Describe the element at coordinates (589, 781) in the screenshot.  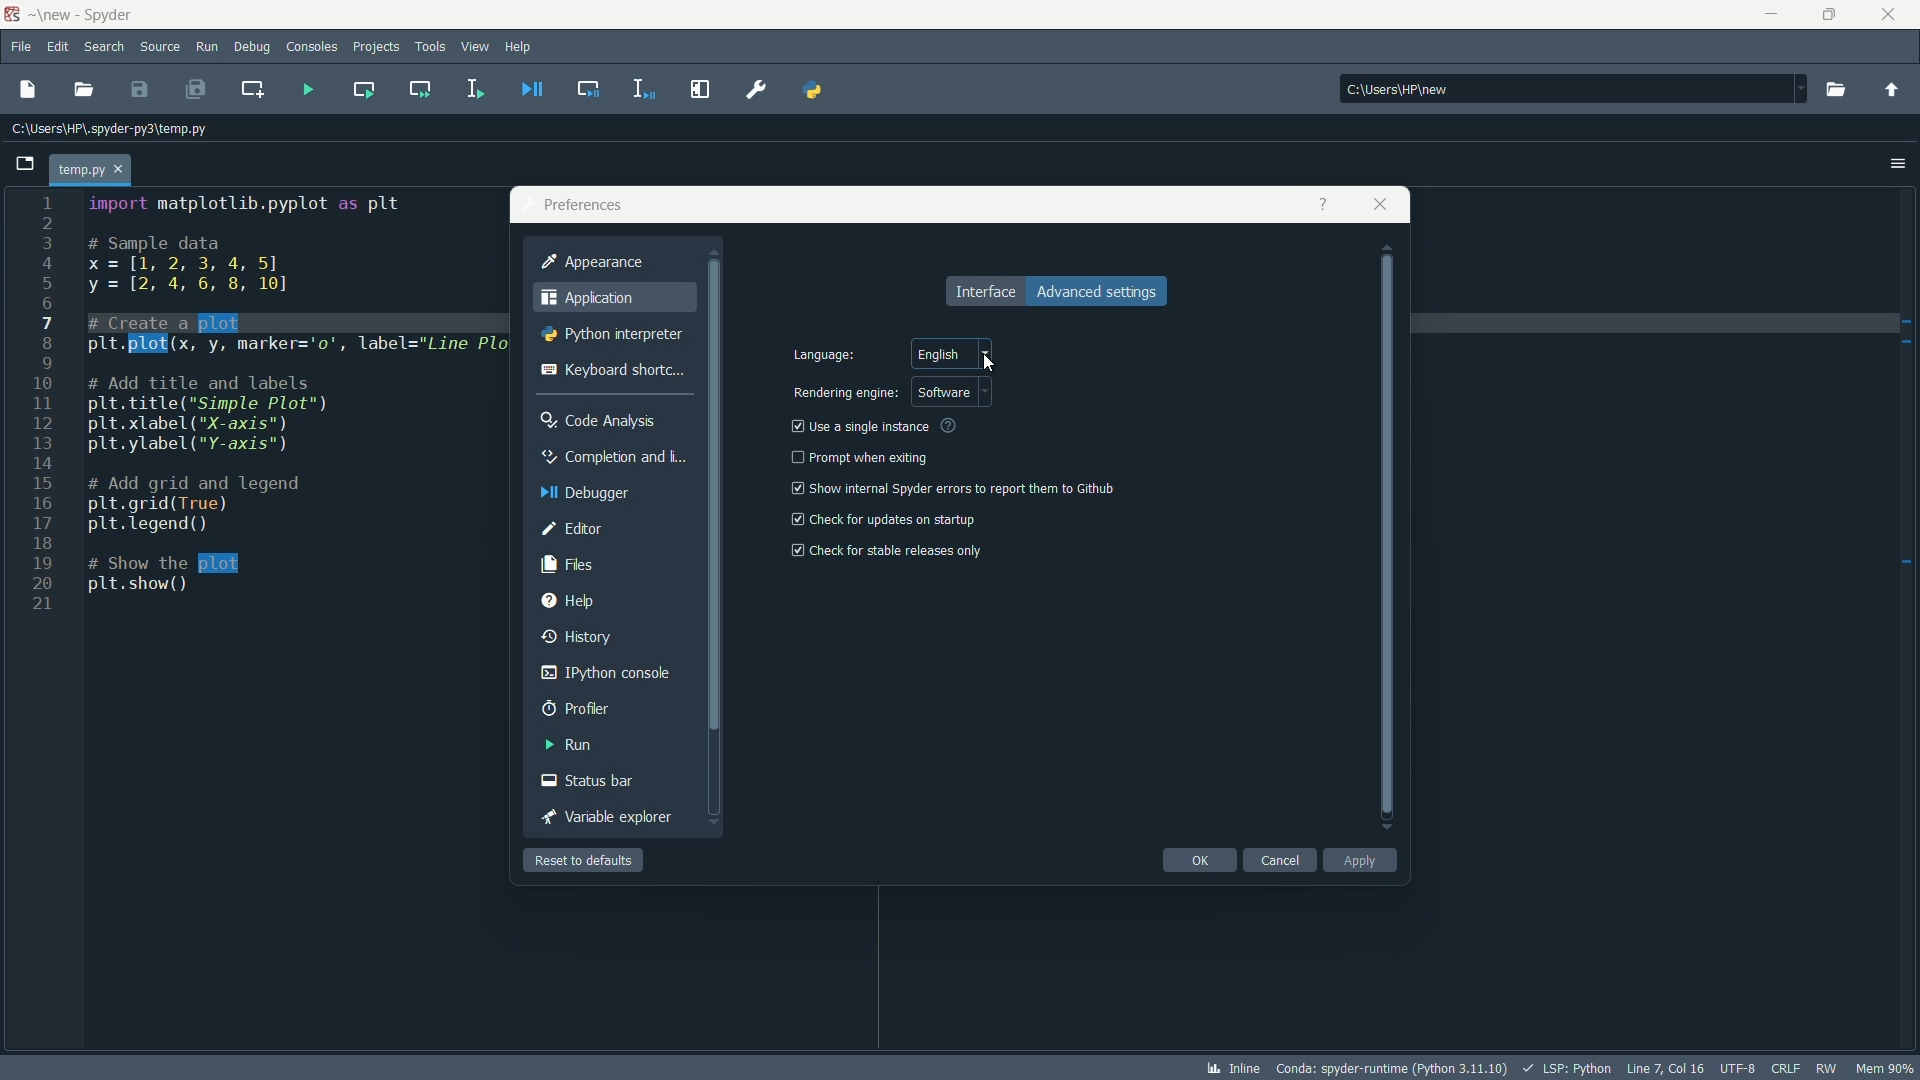
I see `status bar` at that location.